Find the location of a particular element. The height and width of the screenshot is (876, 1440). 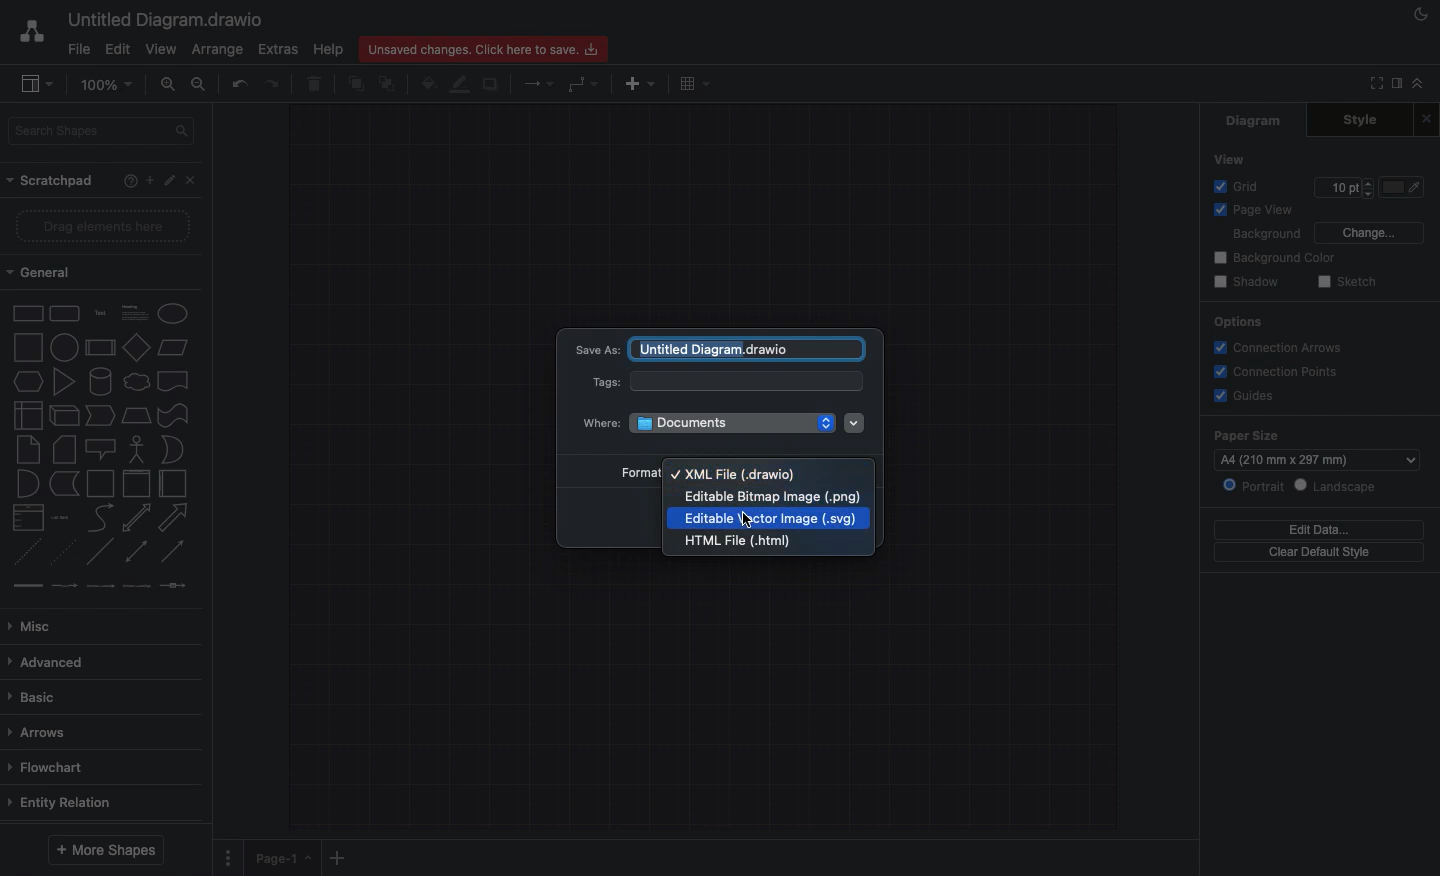

Collapse is located at coordinates (1418, 84).